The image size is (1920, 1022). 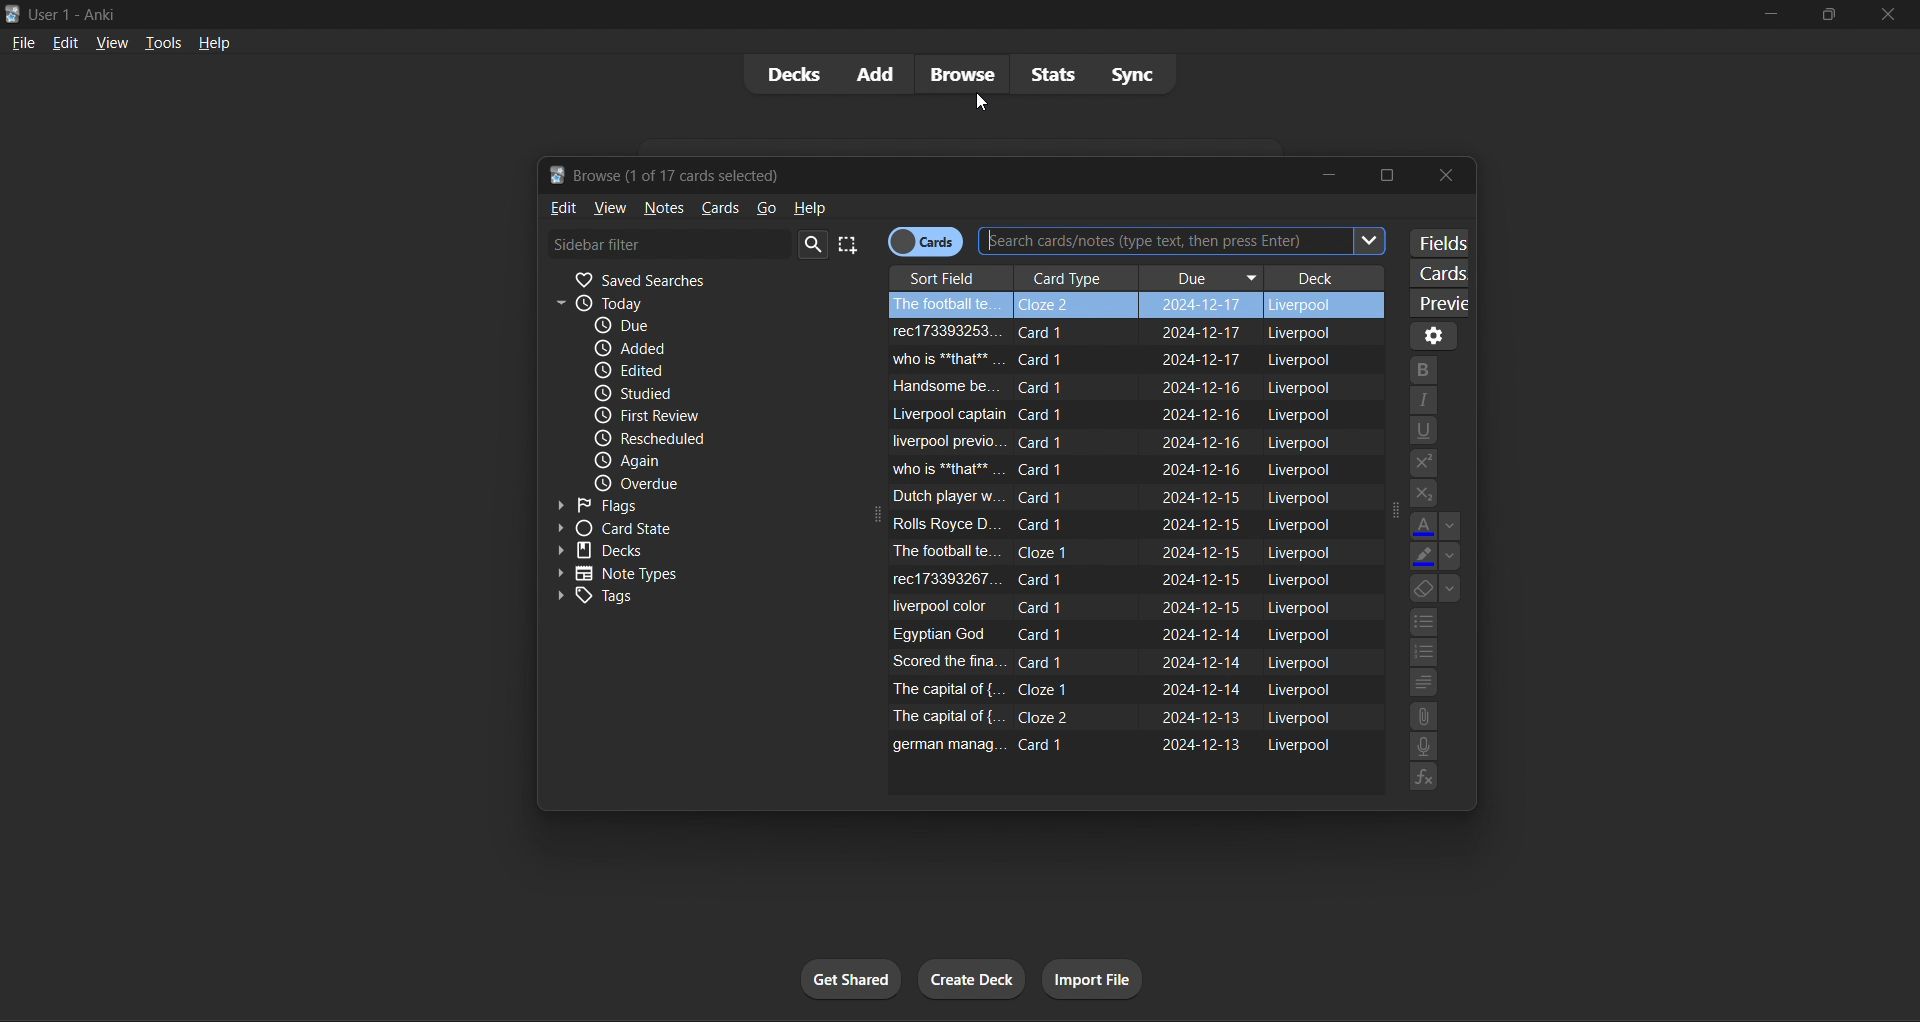 I want to click on card 1, so click(x=1055, y=635).